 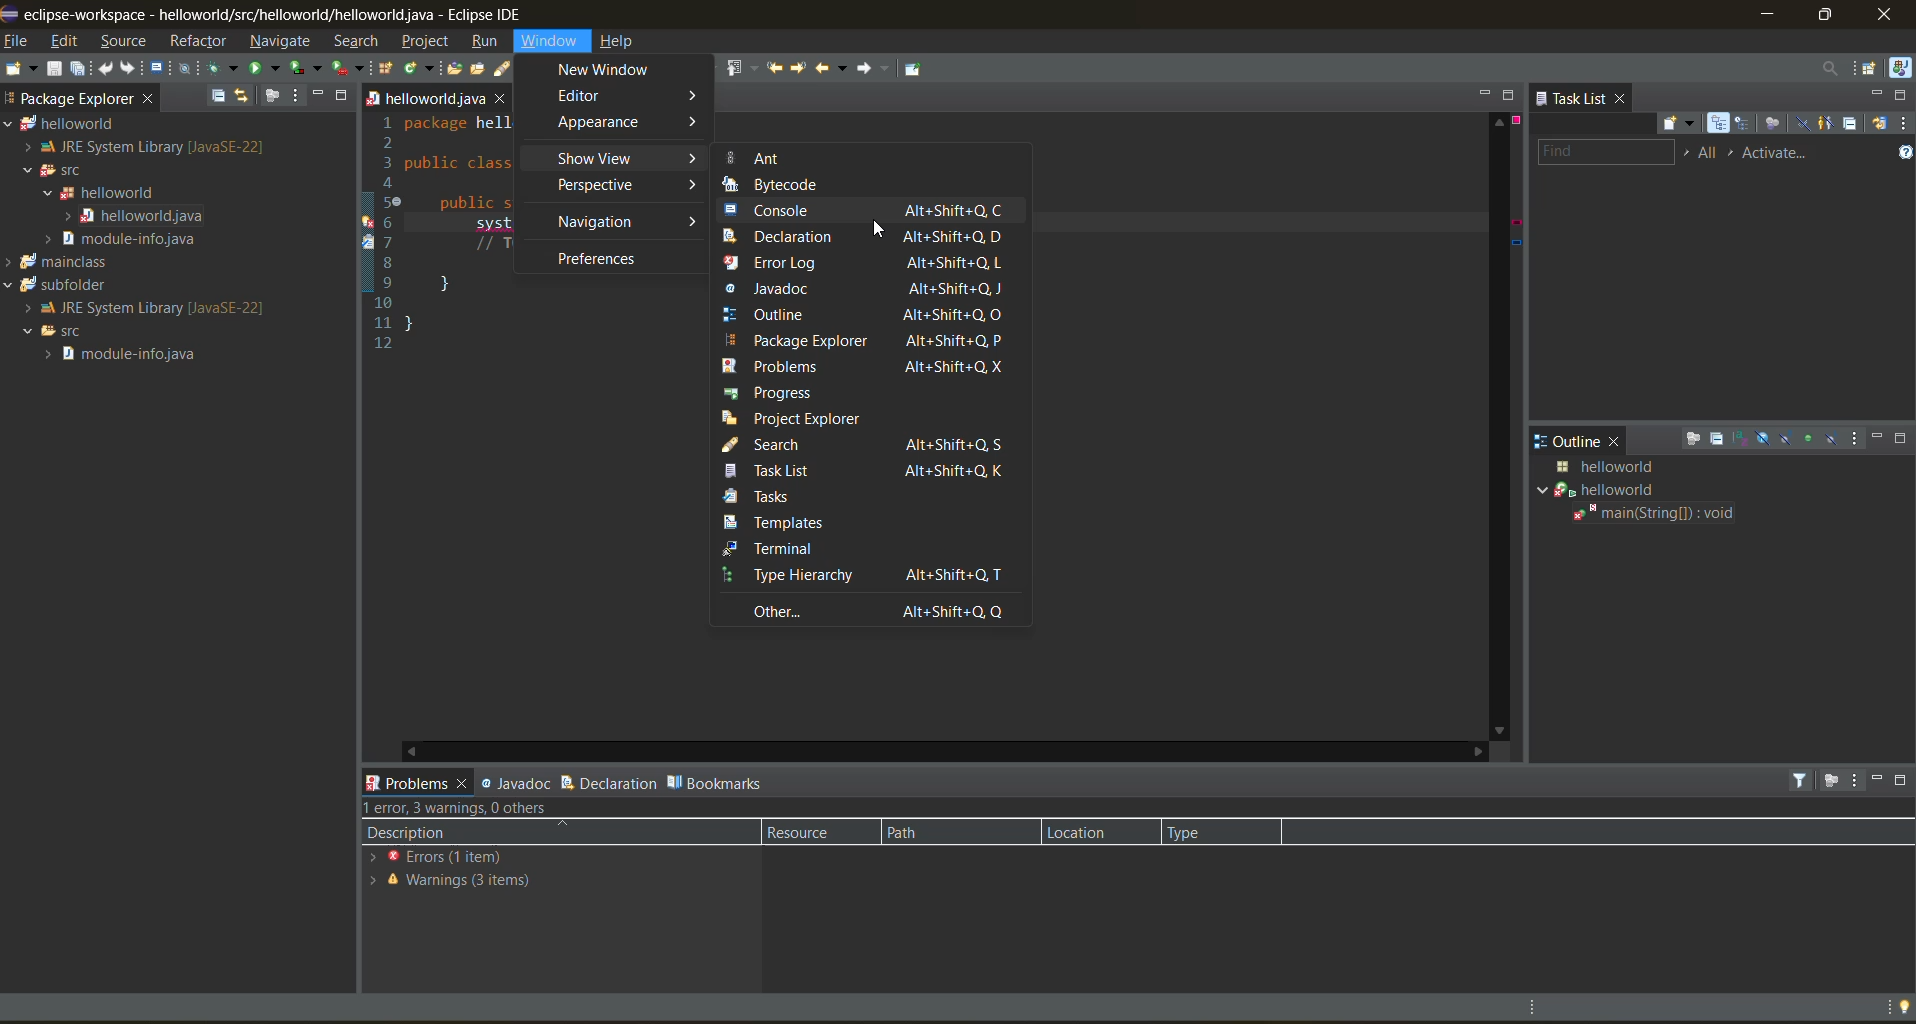 I want to click on java, so click(x=1900, y=70).